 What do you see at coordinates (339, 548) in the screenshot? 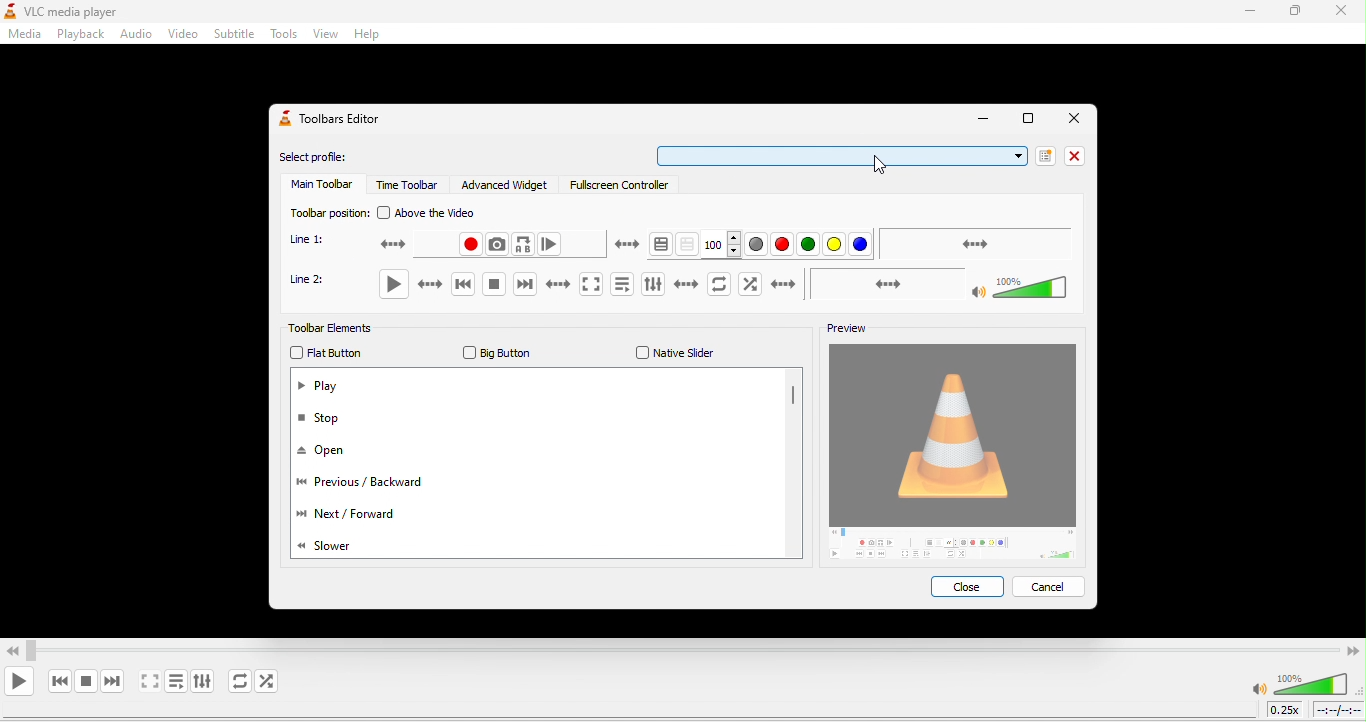
I see `slower` at bounding box center [339, 548].